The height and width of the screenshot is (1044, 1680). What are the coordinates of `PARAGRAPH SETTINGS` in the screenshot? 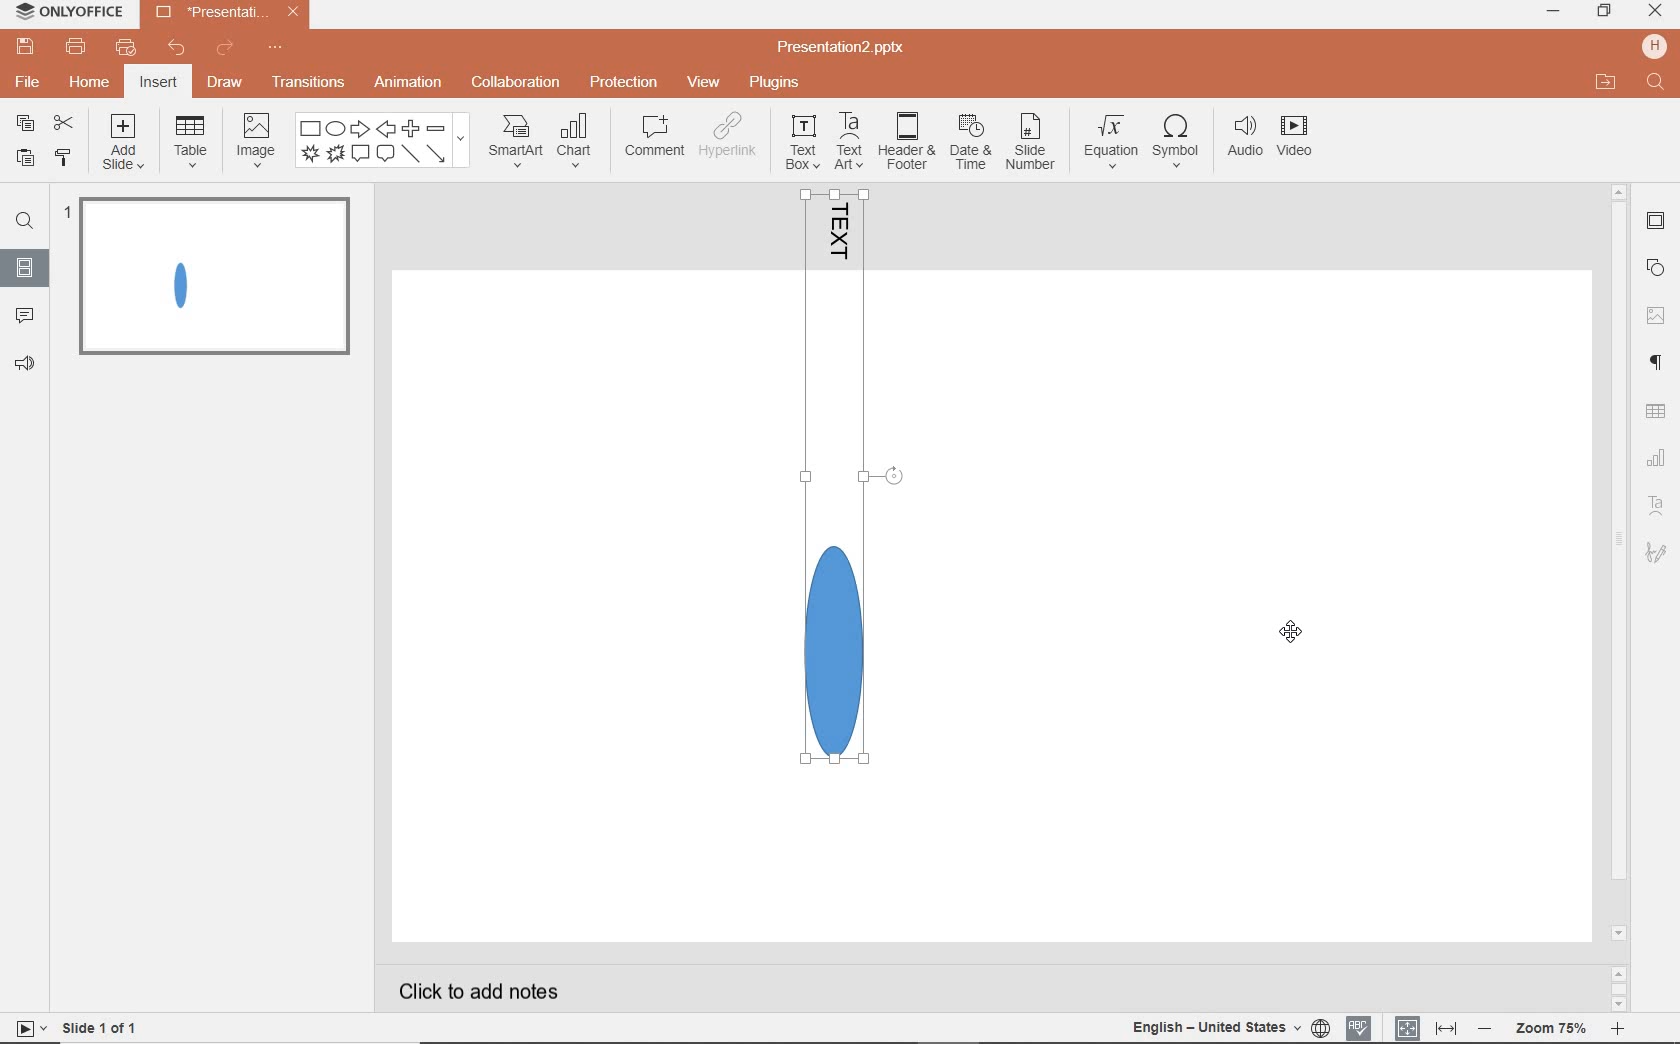 It's located at (1657, 365).